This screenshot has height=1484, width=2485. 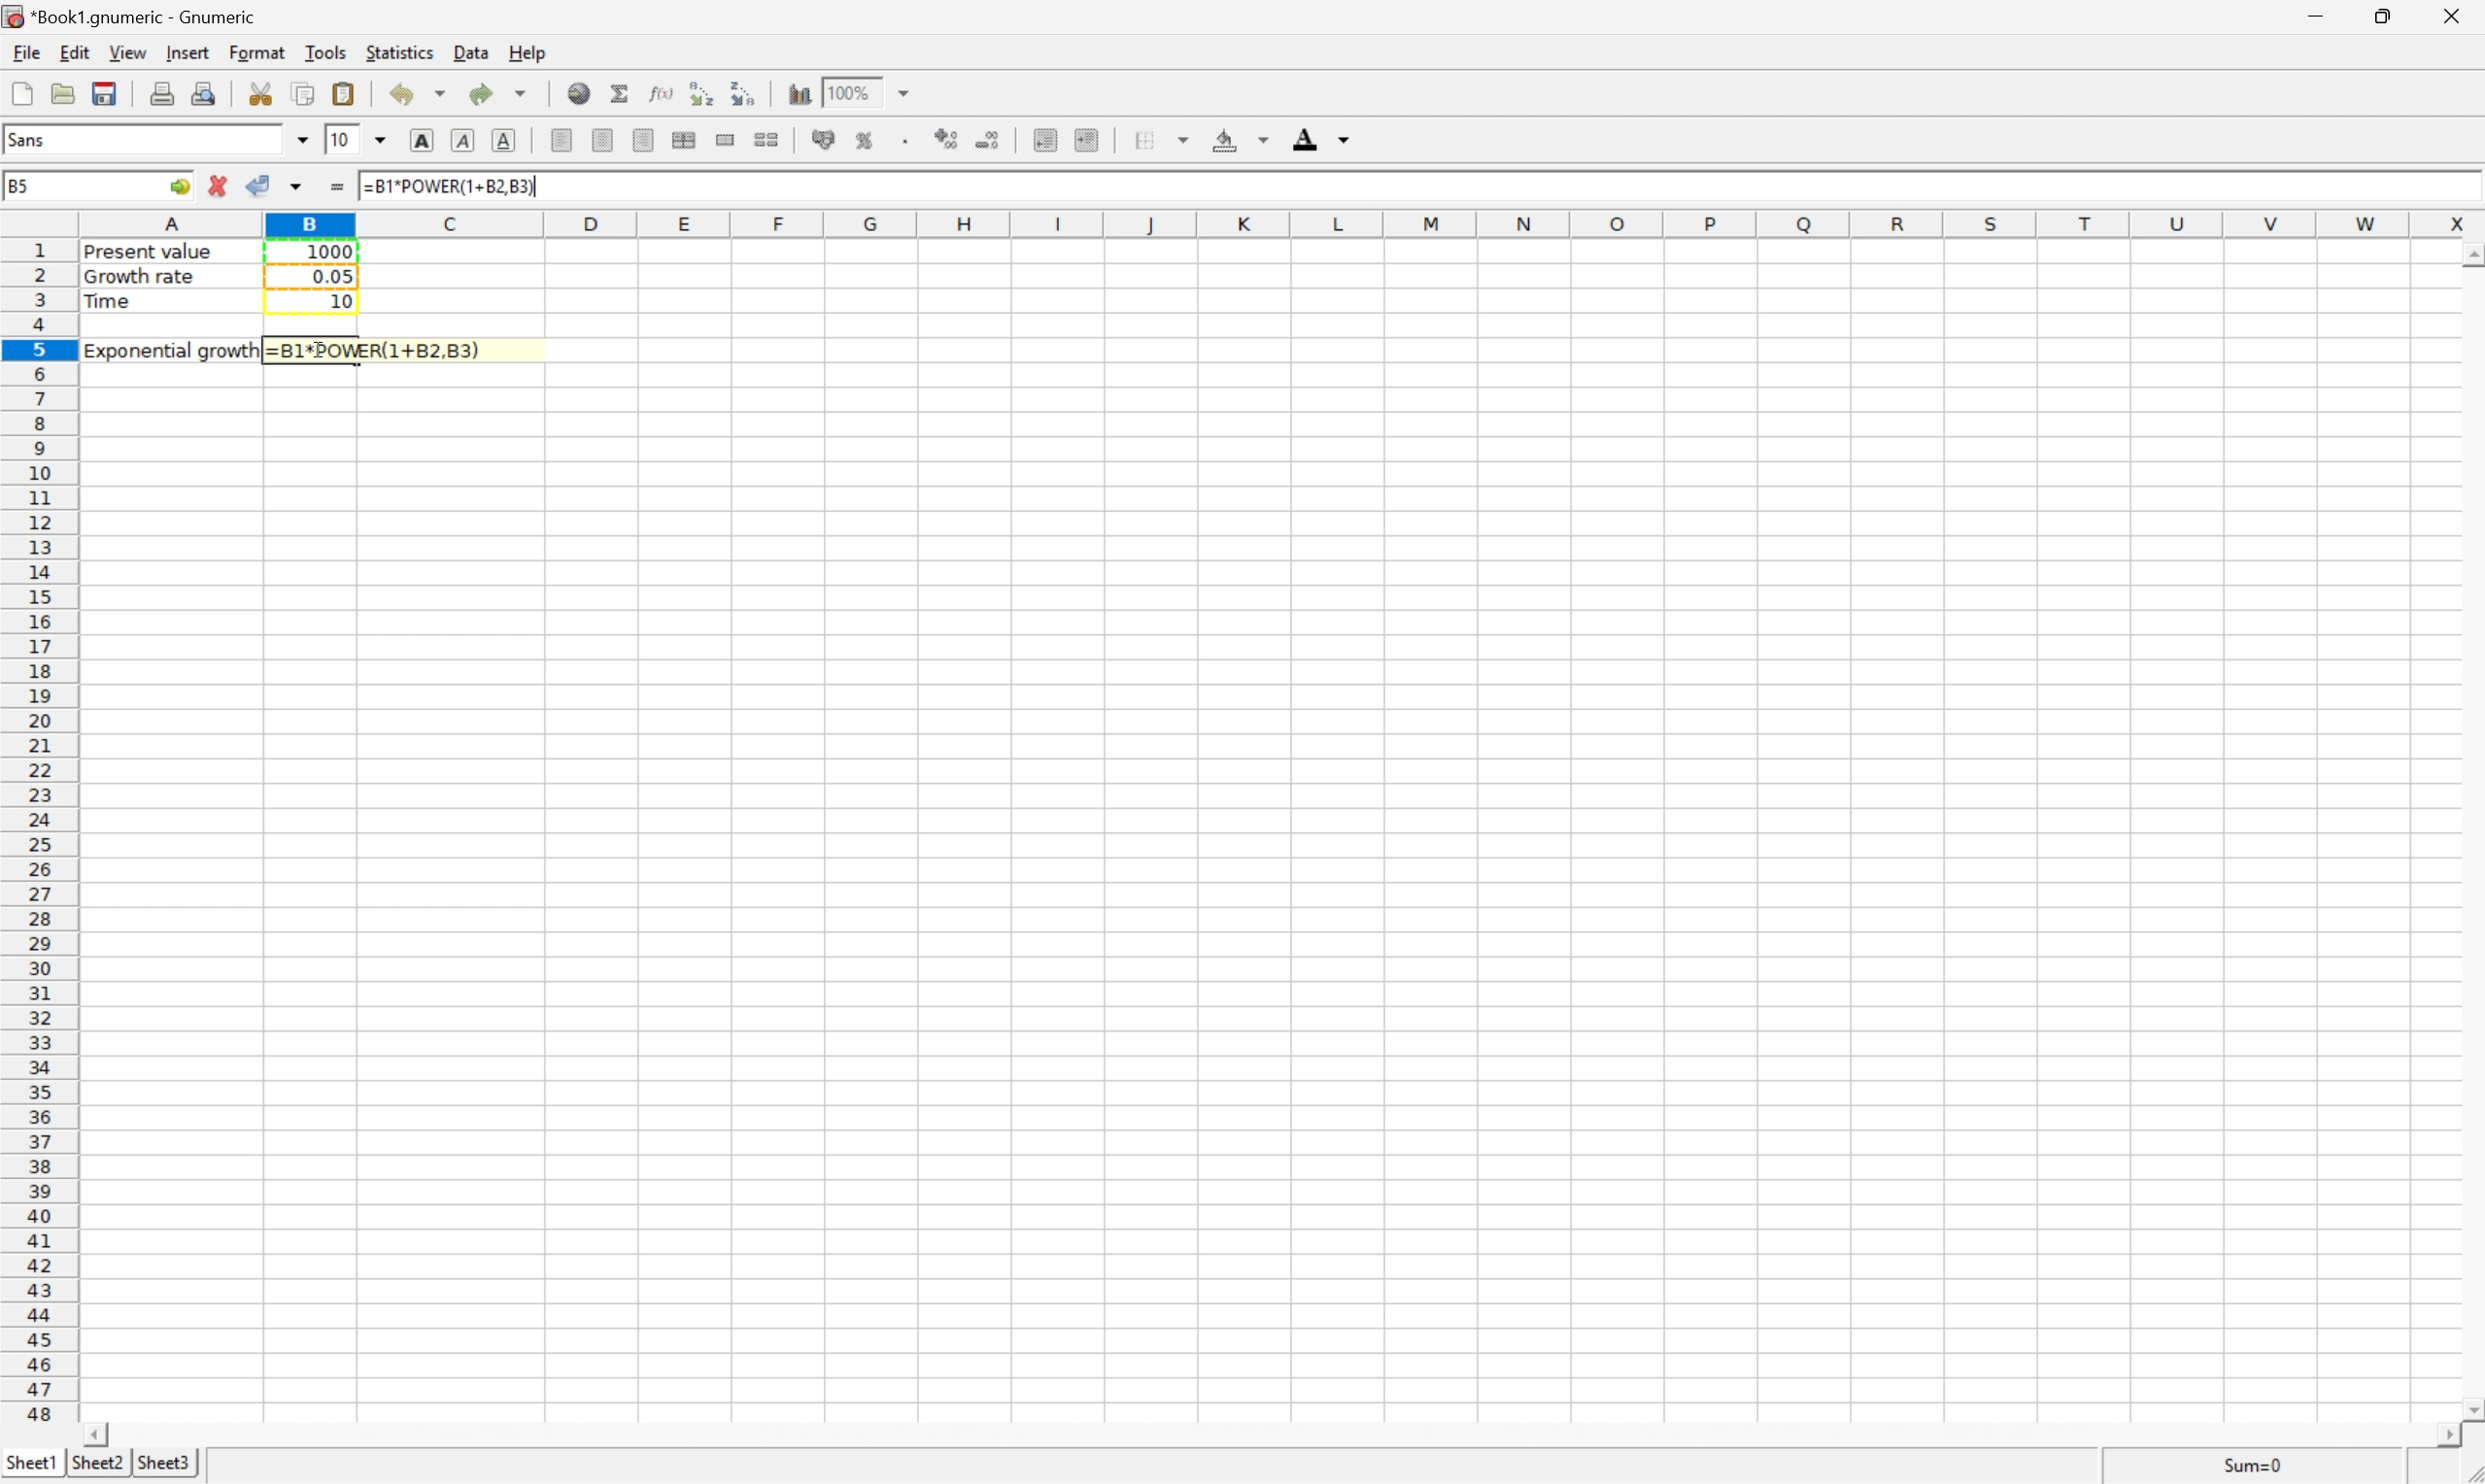 What do you see at coordinates (378, 350) in the screenshot?
I see `=B1*POWER(1+B2,B3)` at bounding box center [378, 350].